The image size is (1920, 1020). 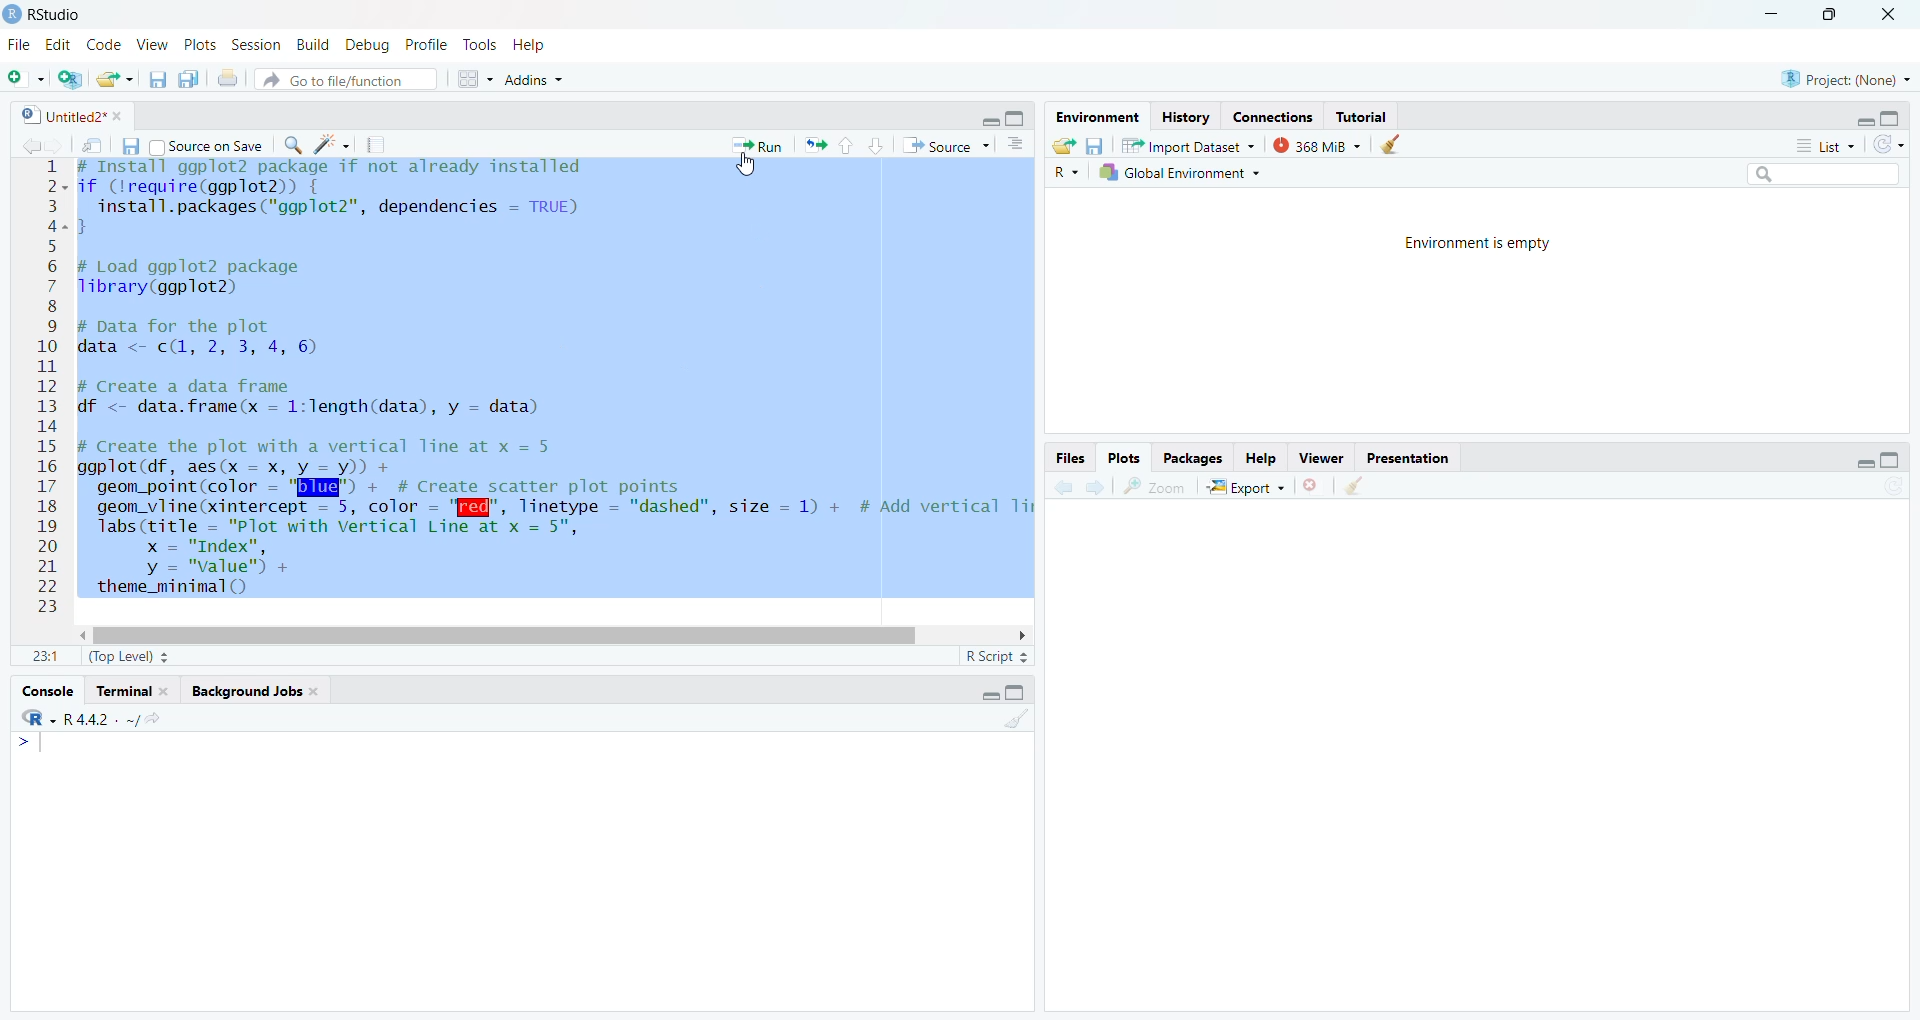 What do you see at coordinates (1366, 115) in the screenshot?
I see `Tutorial` at bounding box center [1366, 115].